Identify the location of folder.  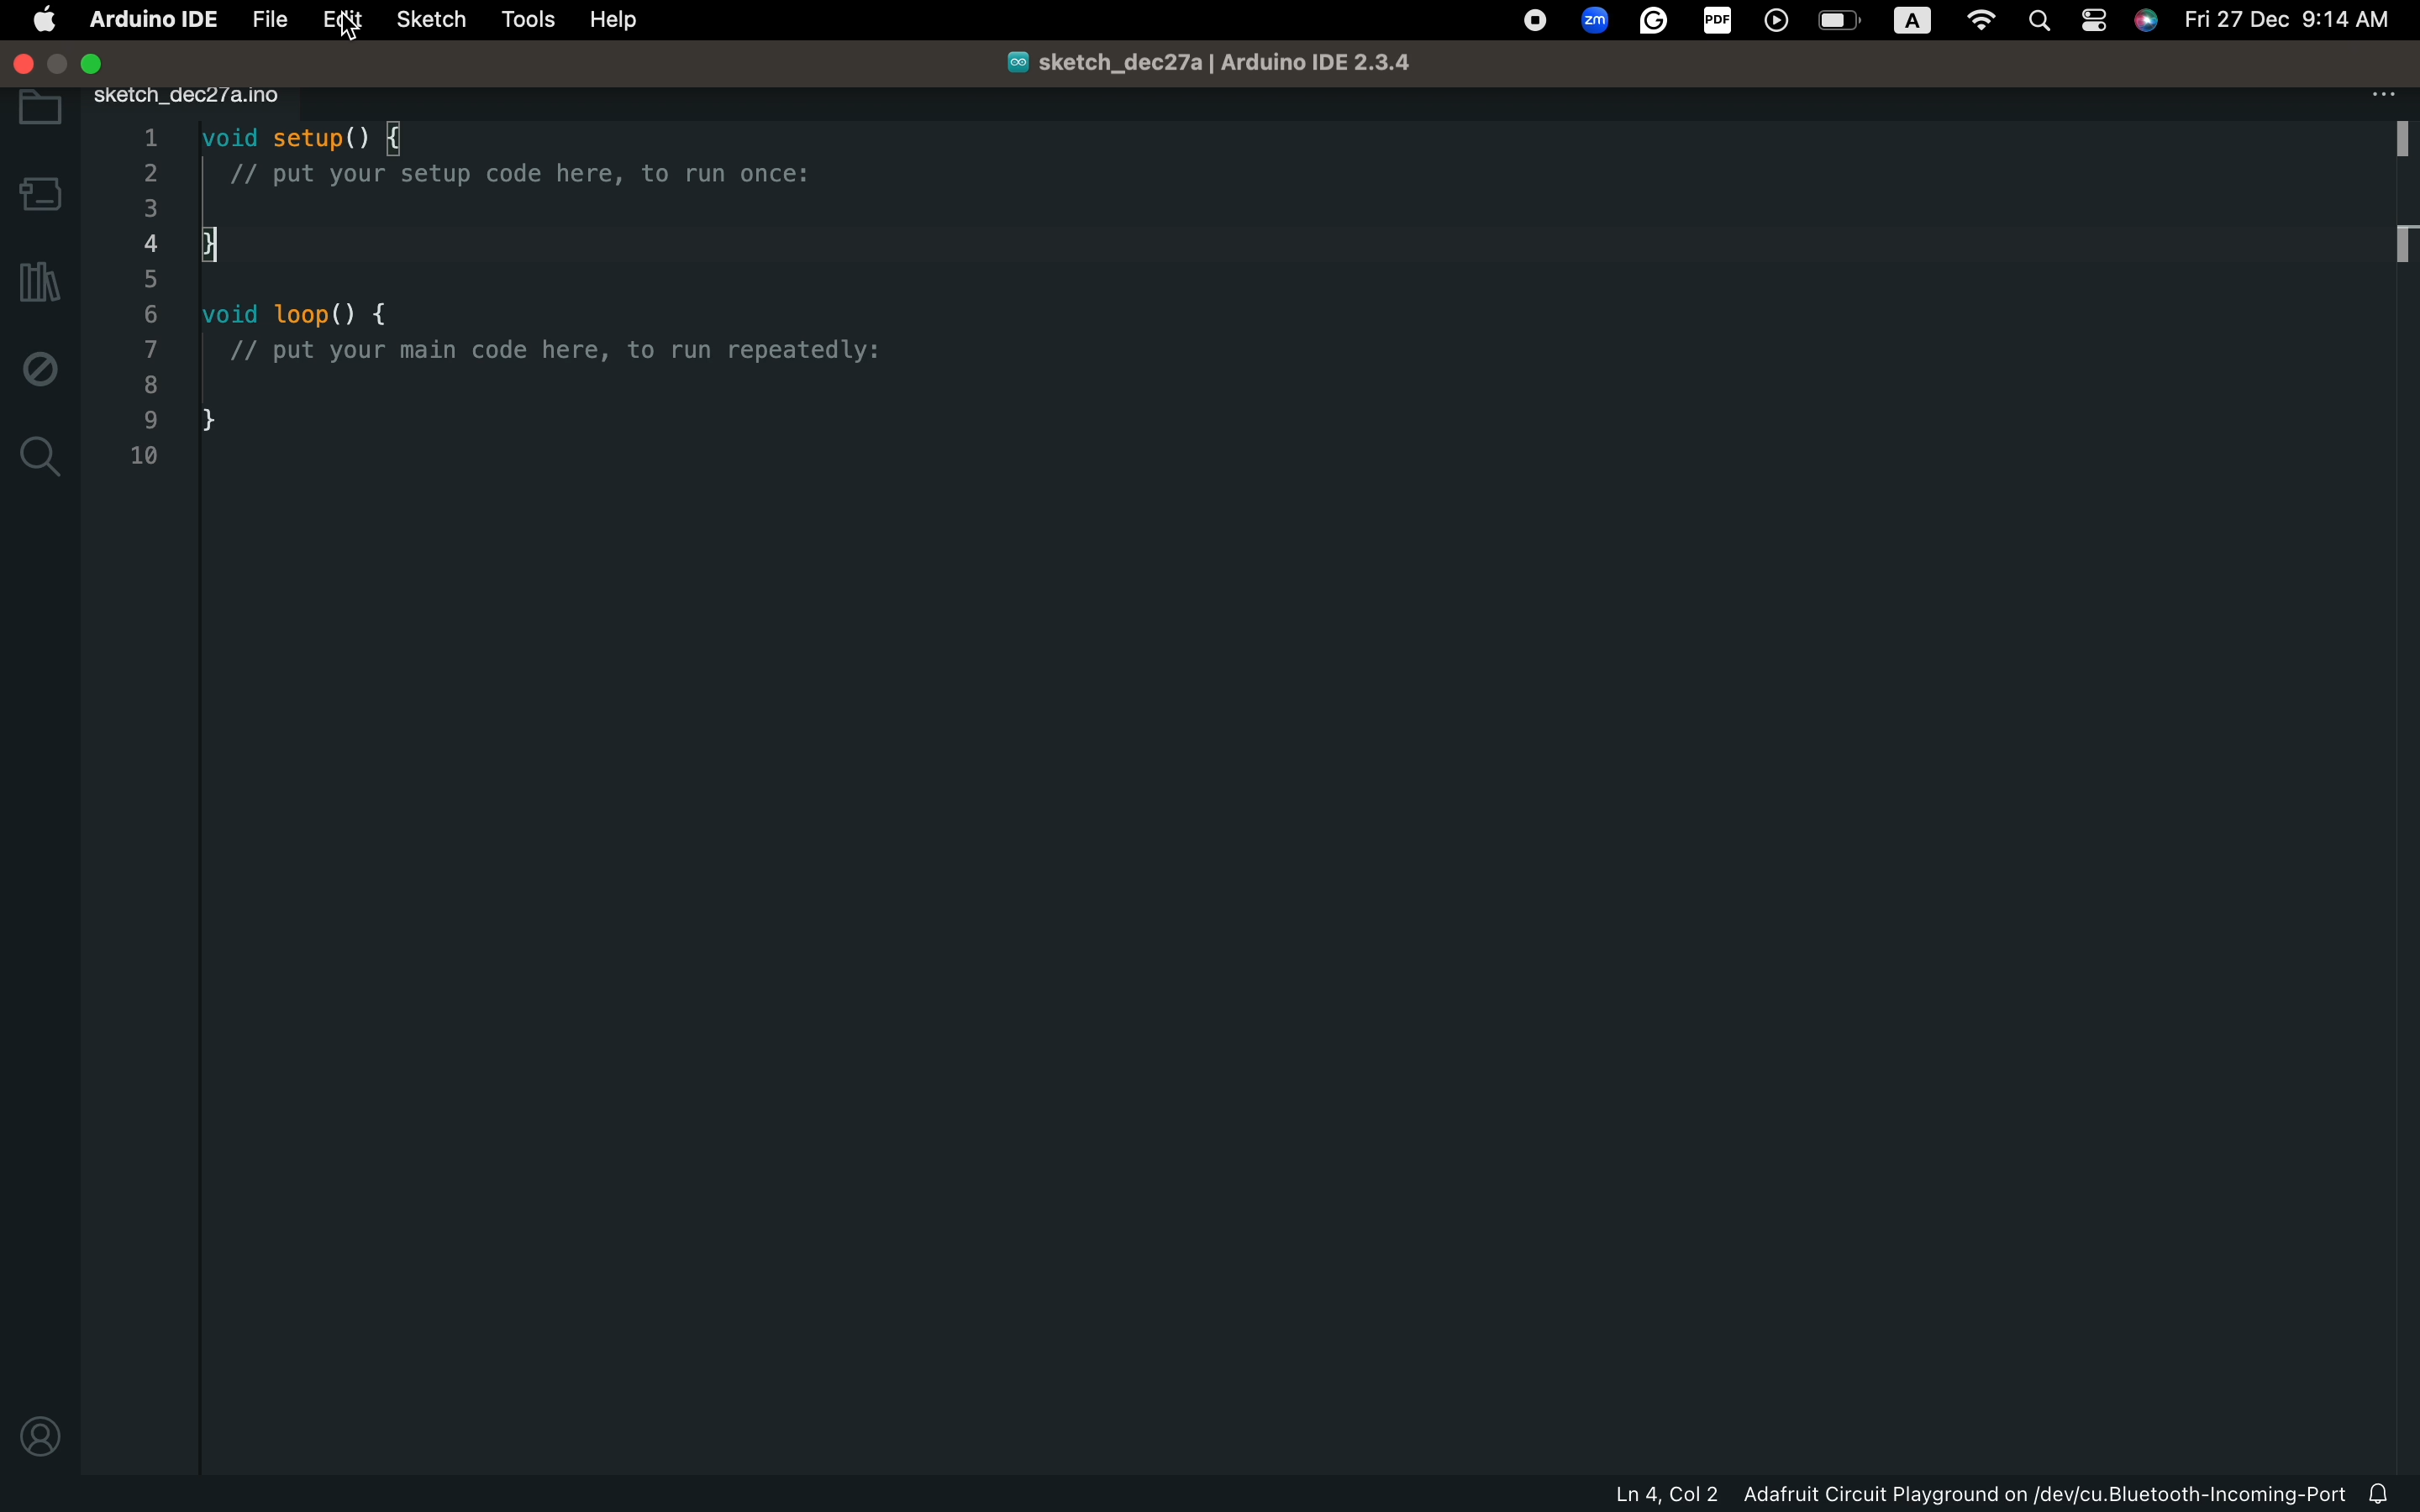
(35, 108).